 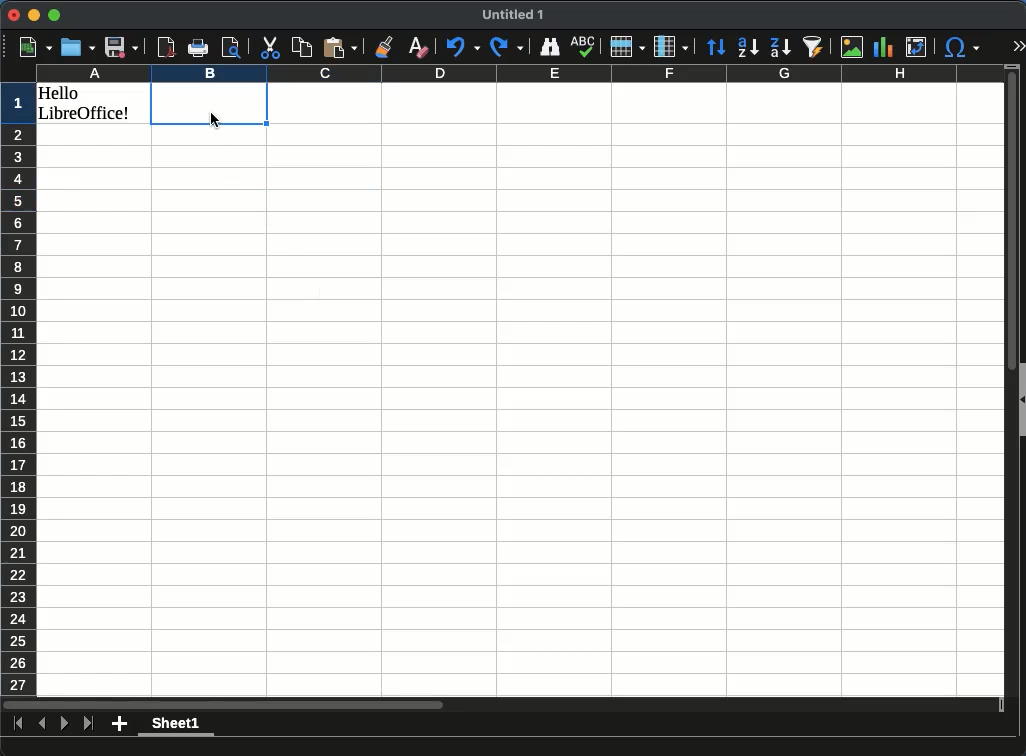 What do you see at coordinates (210, 104) in the screenshot?
I see `typing formula` at bounding box center [210, 104].